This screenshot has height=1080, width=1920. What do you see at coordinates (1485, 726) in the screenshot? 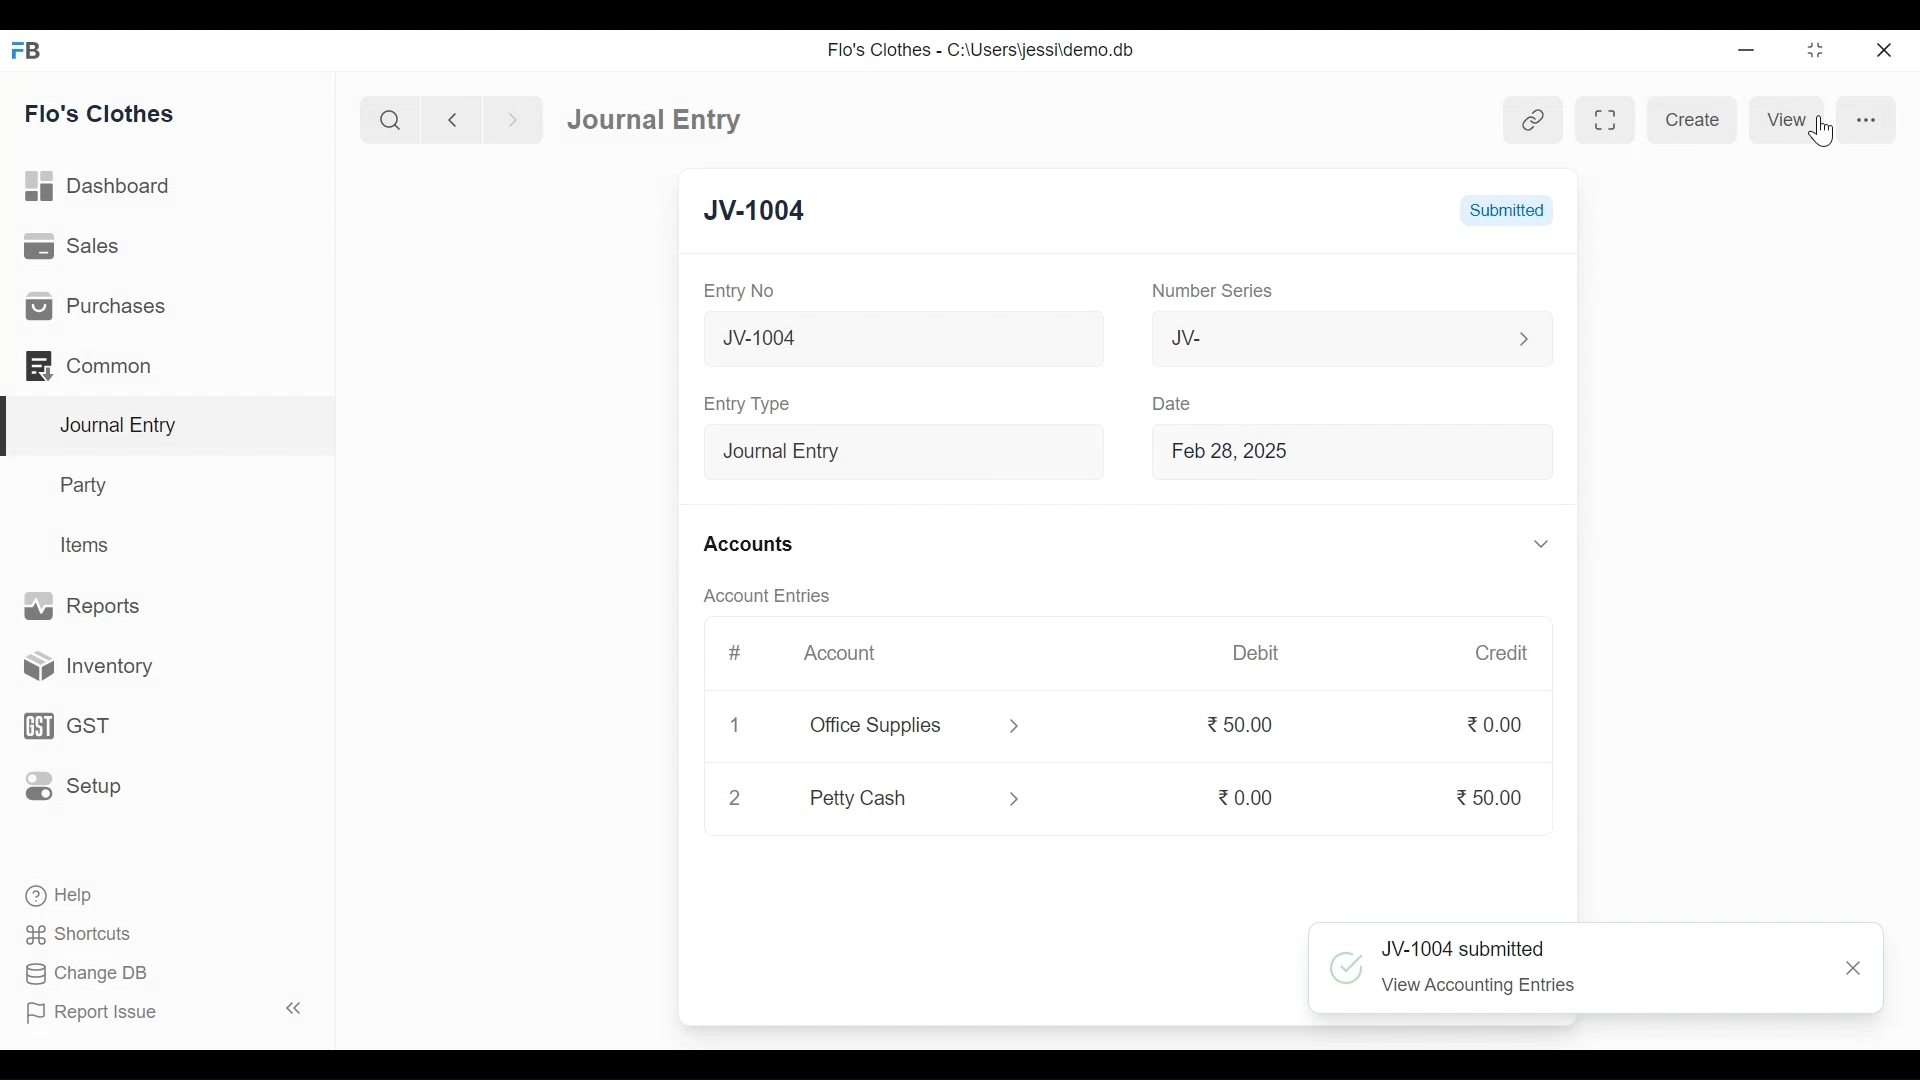
I see `0.00` at bounding box center [1485, 726].